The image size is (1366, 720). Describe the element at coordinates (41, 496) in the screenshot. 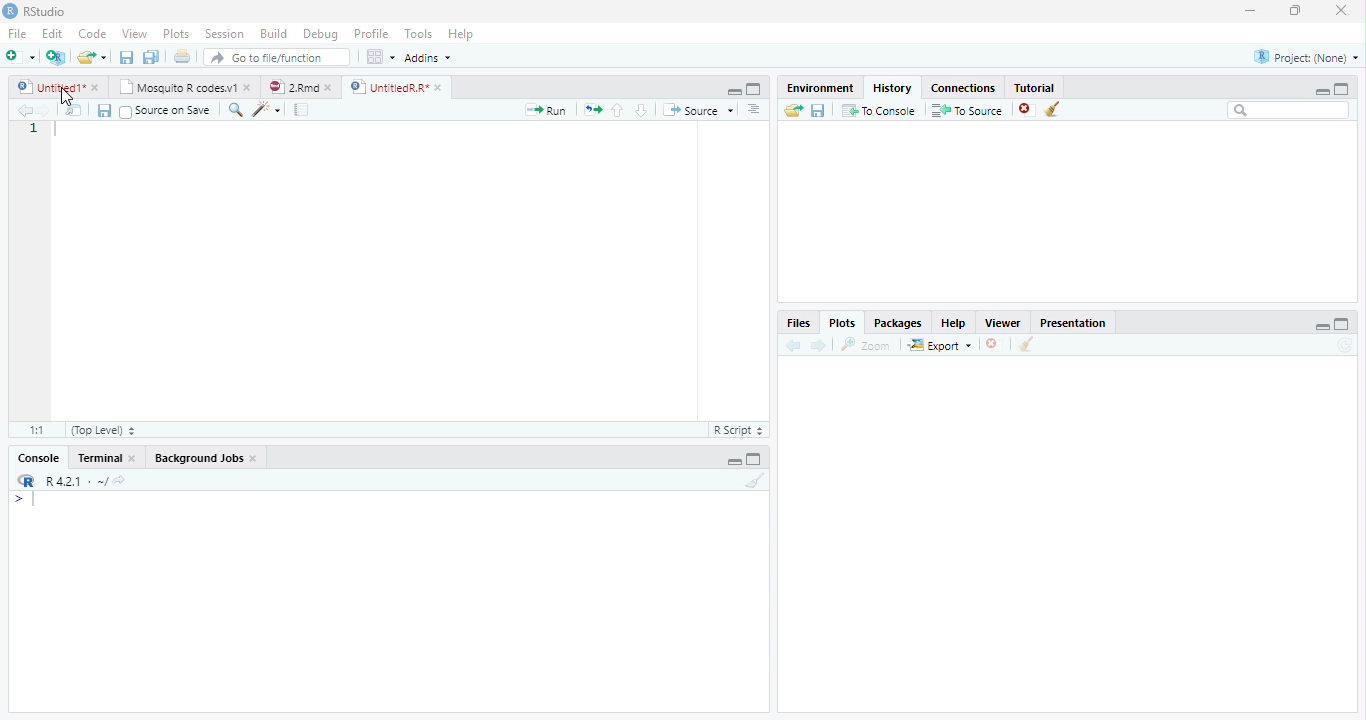

I see `Input Cursor` at that location.